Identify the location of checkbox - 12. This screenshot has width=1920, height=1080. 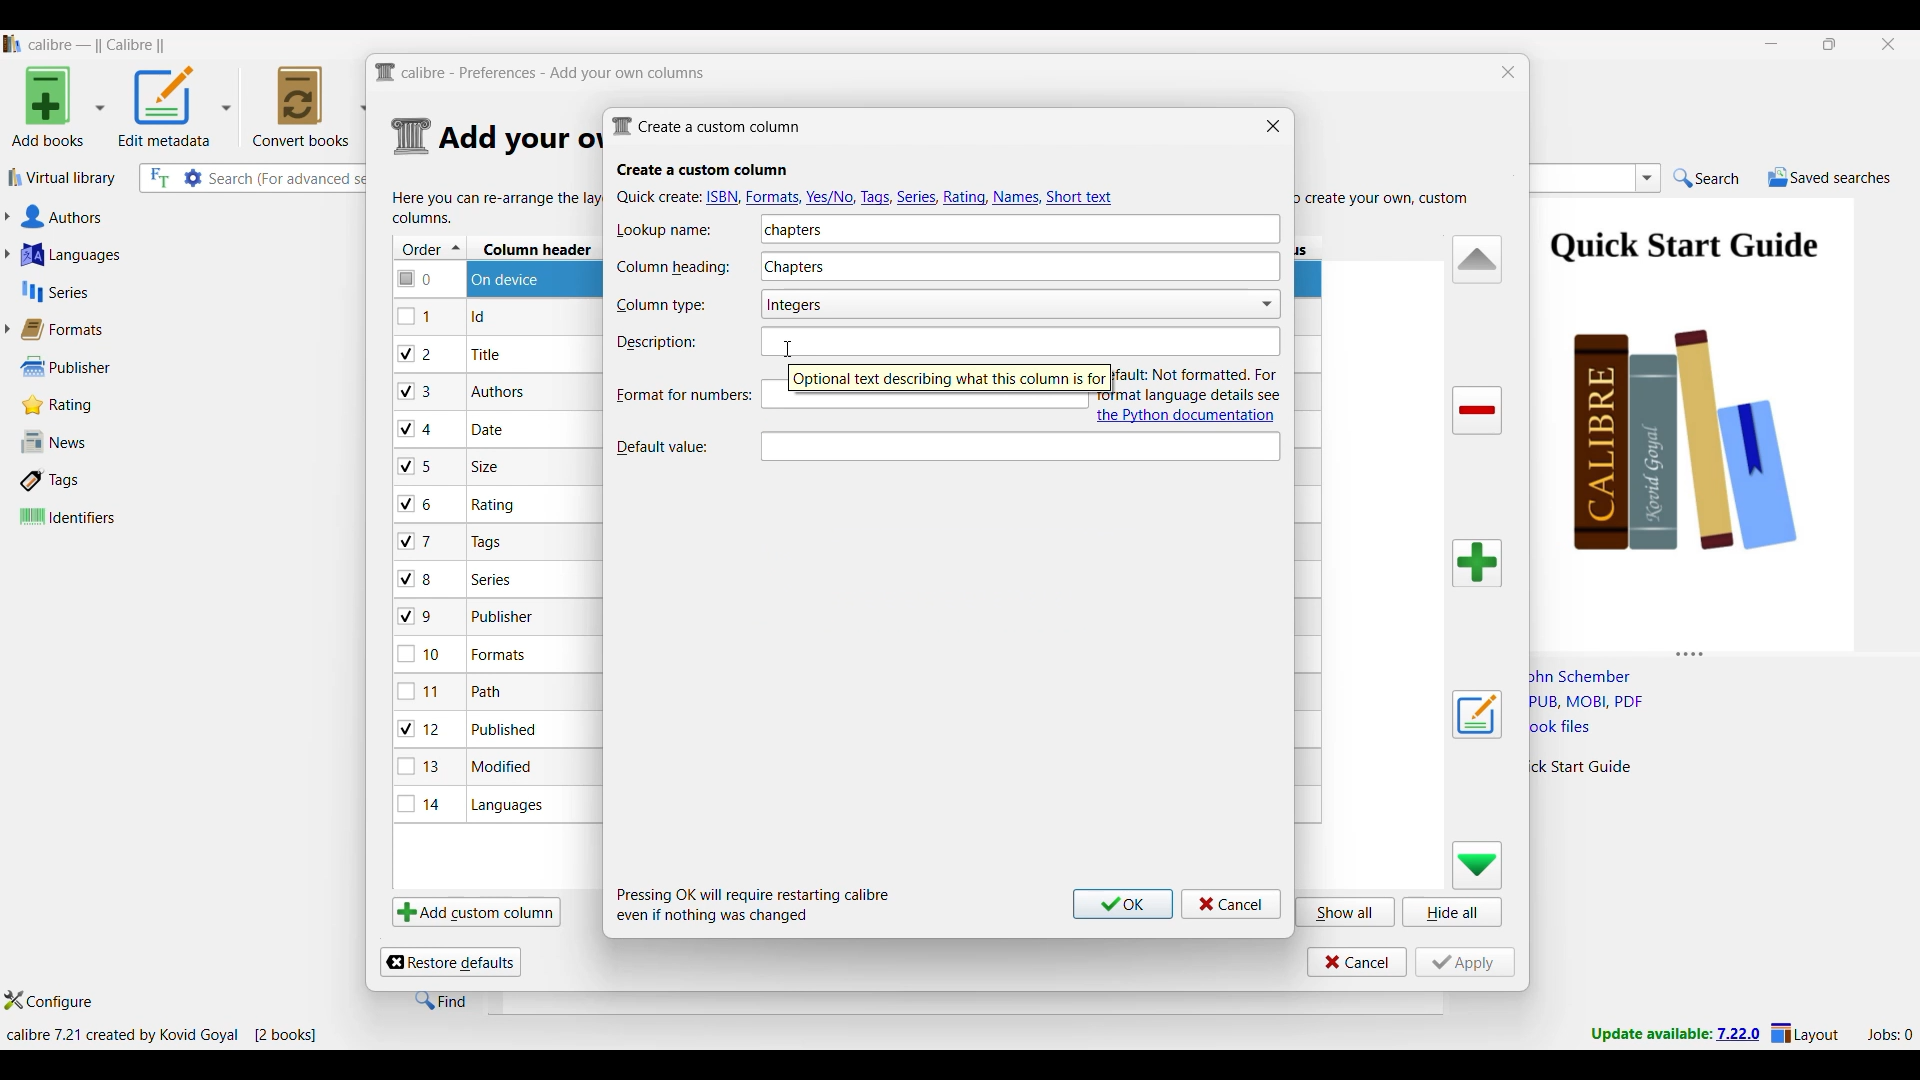
(422, 728).